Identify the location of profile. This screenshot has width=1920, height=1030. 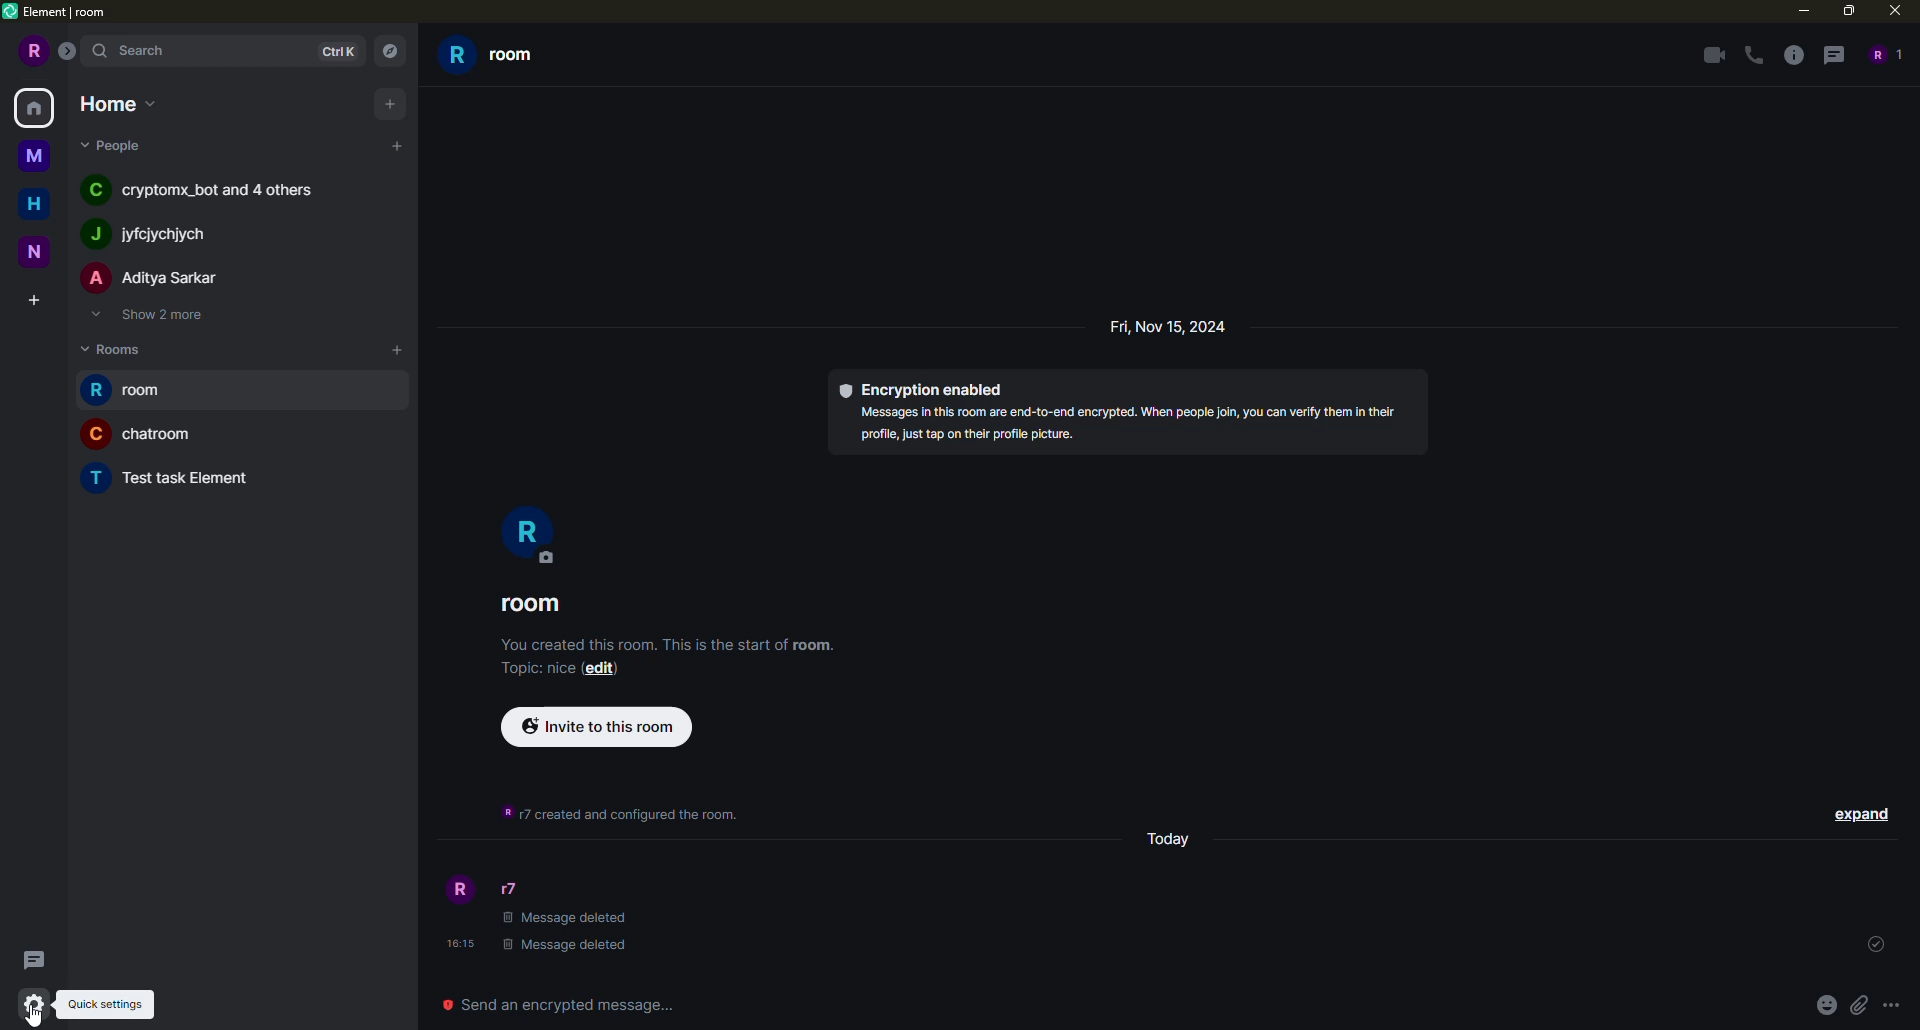
(525, 534).